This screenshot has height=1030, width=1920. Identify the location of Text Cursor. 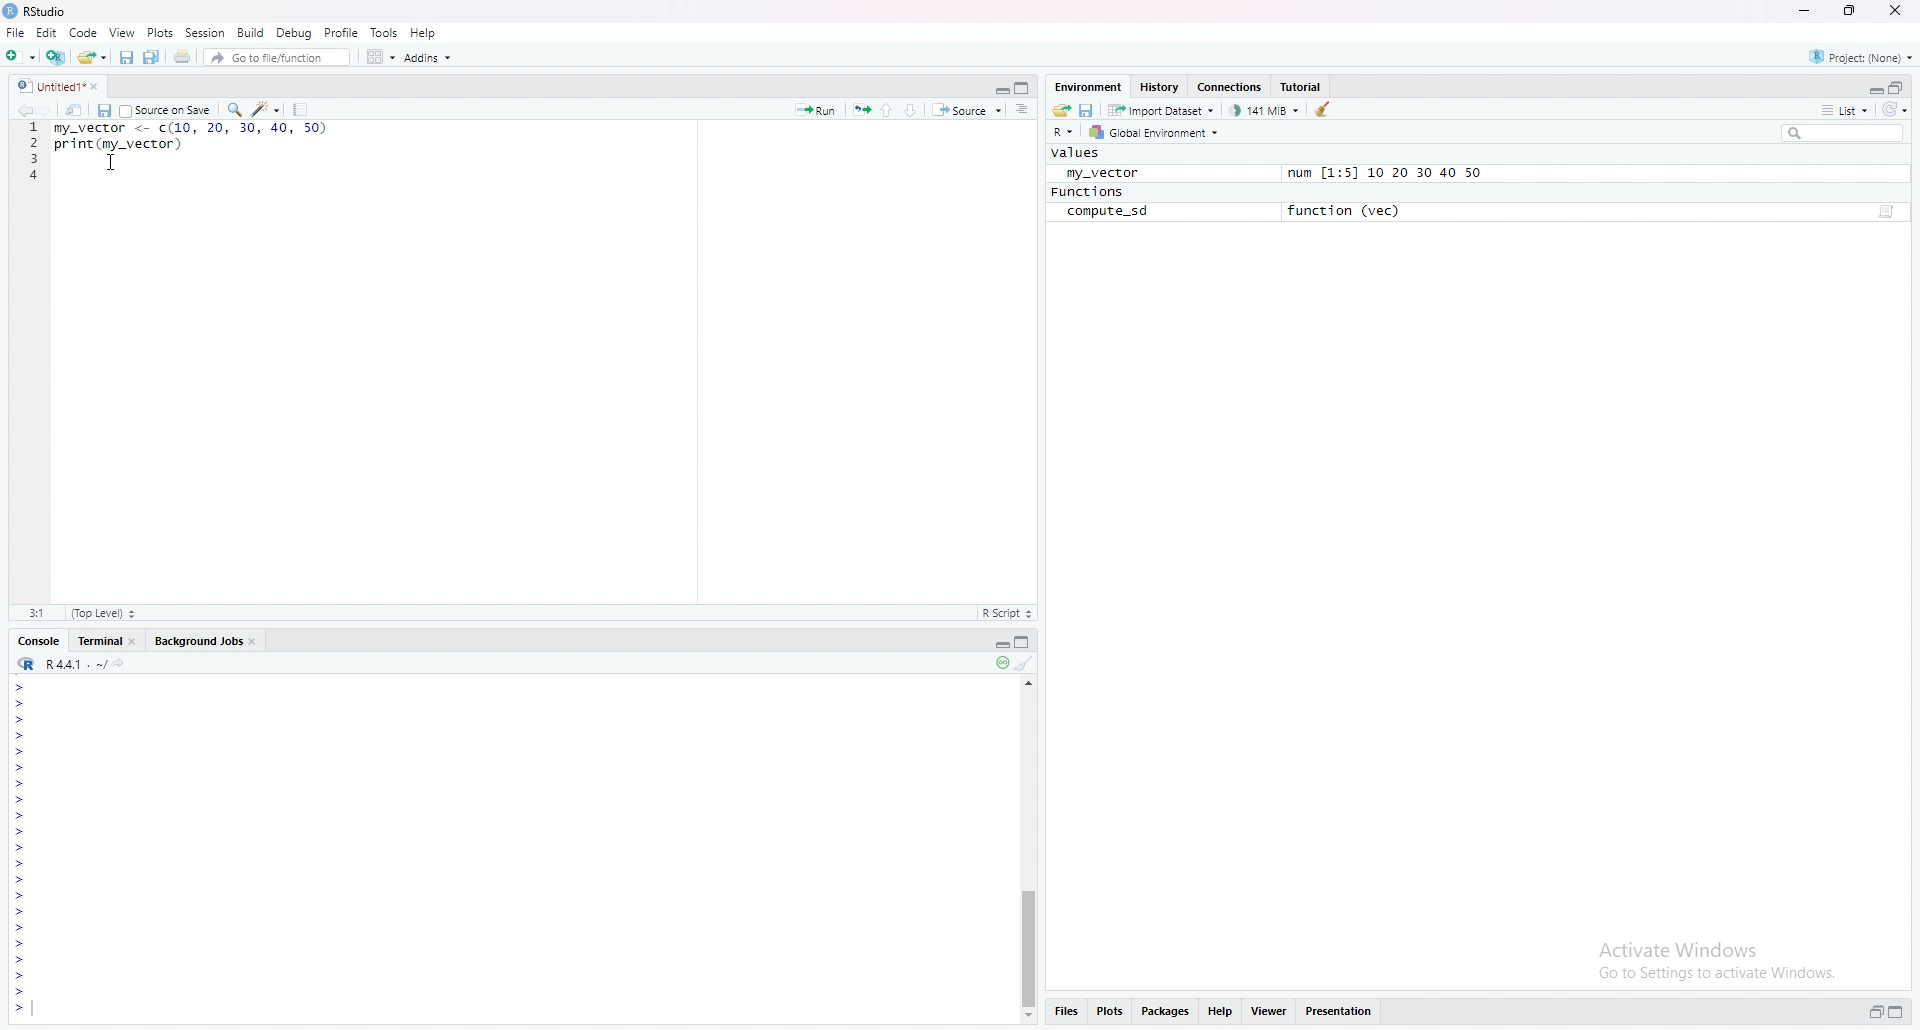
(114, 164).